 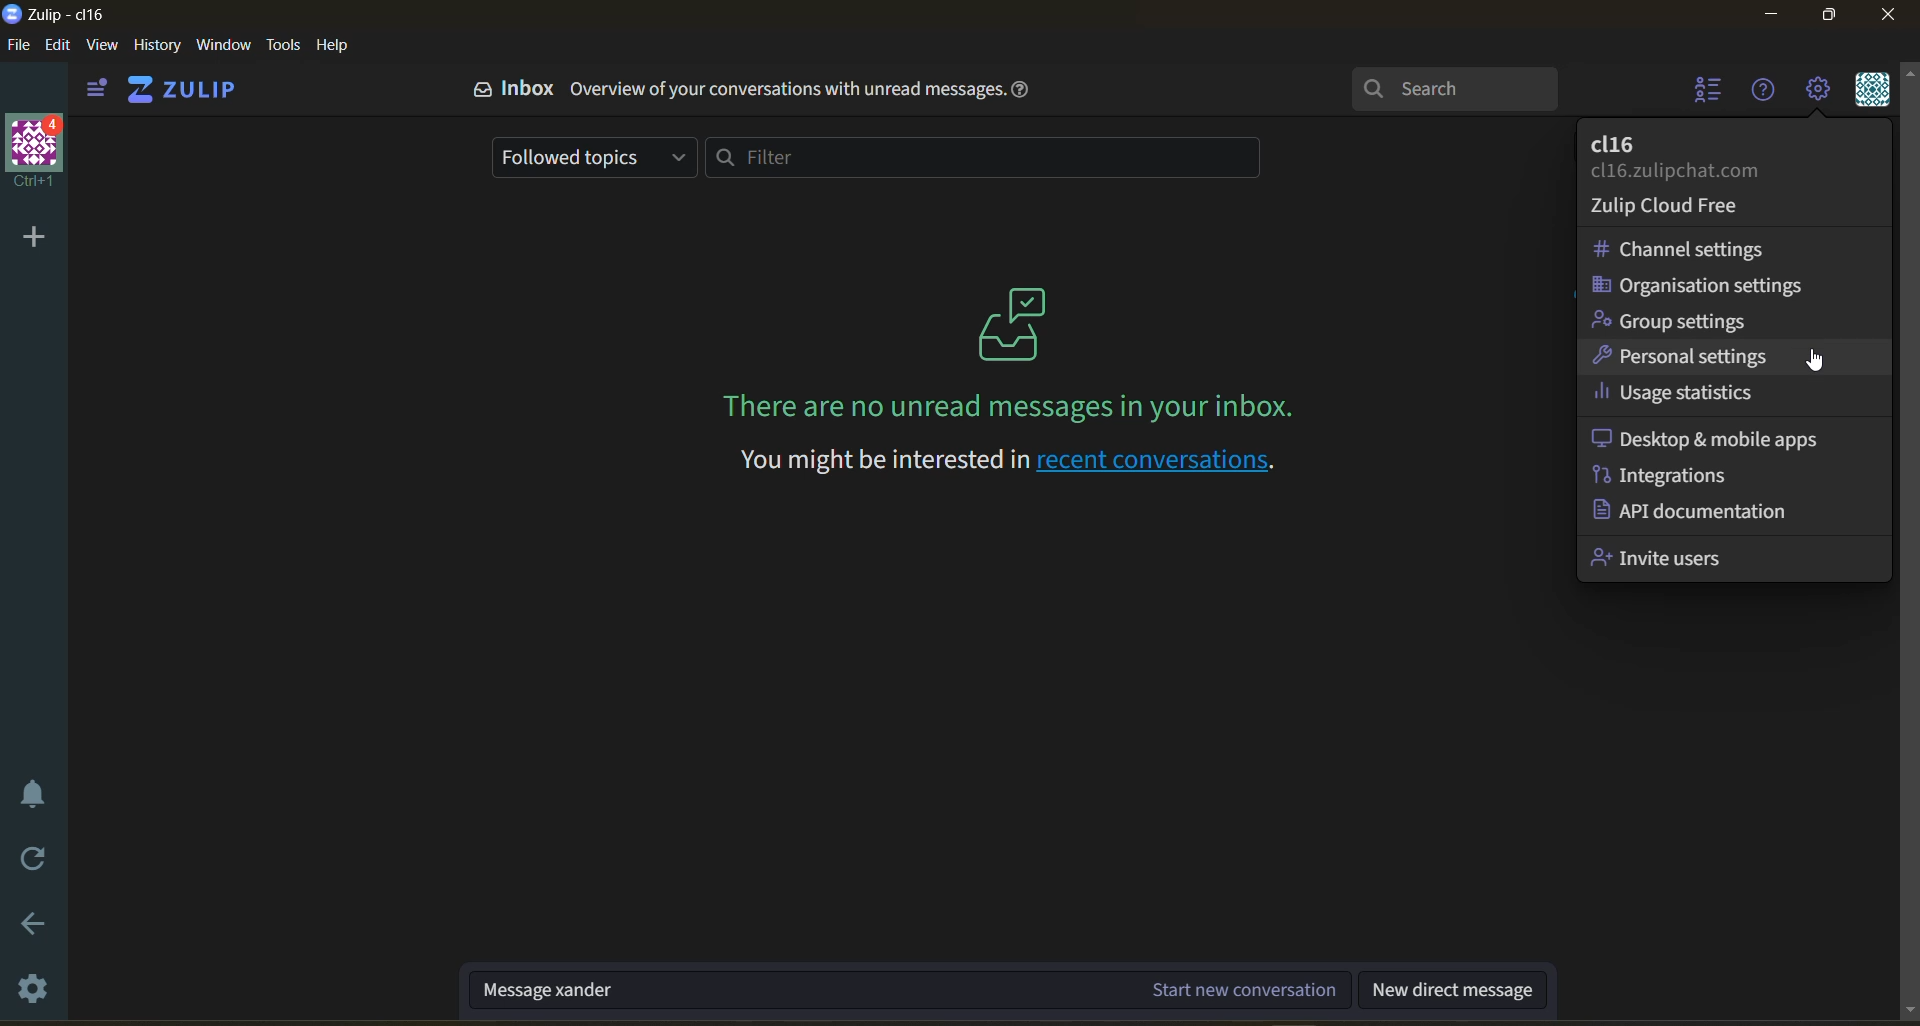 What do you see at coordinates (1765, 92) in the screenshot?
I see `help menu` at bounding box center [1765, 92].